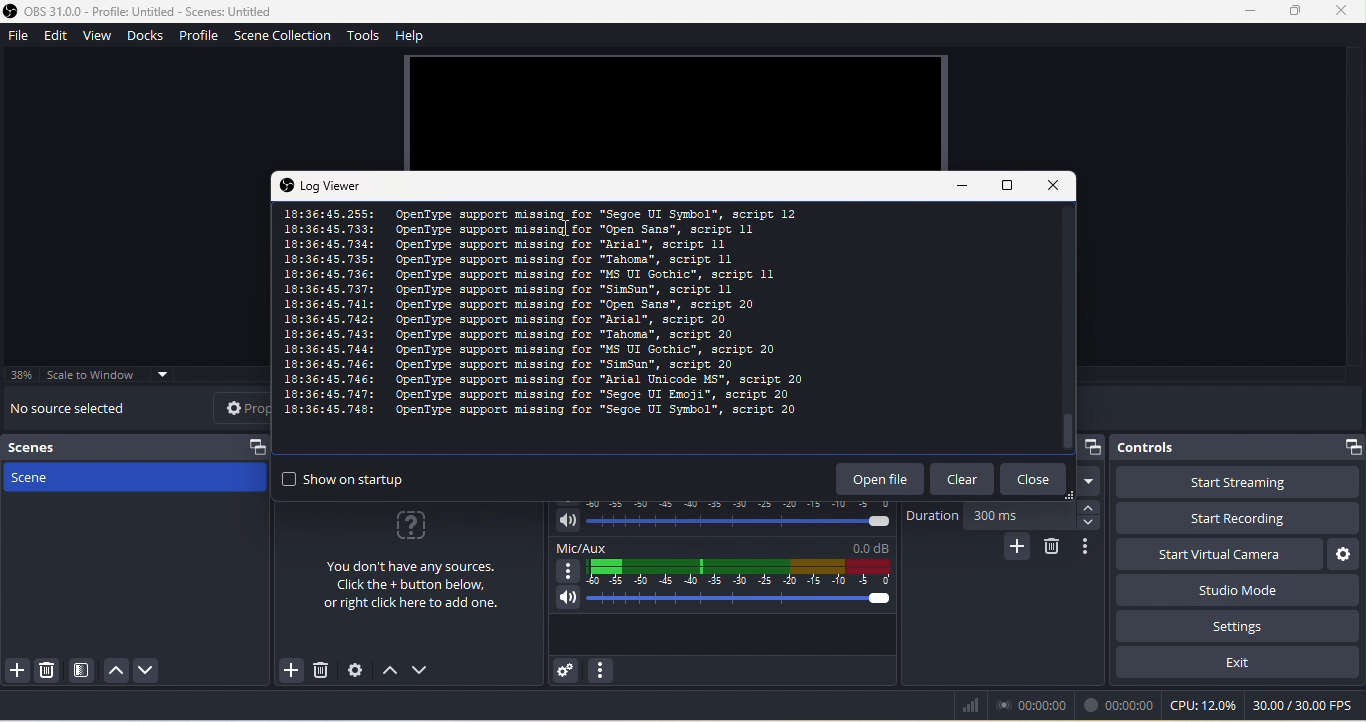 This screenshot has width=1366, height=722. I want to click on vertical scroll bar, so click(1064, 424).